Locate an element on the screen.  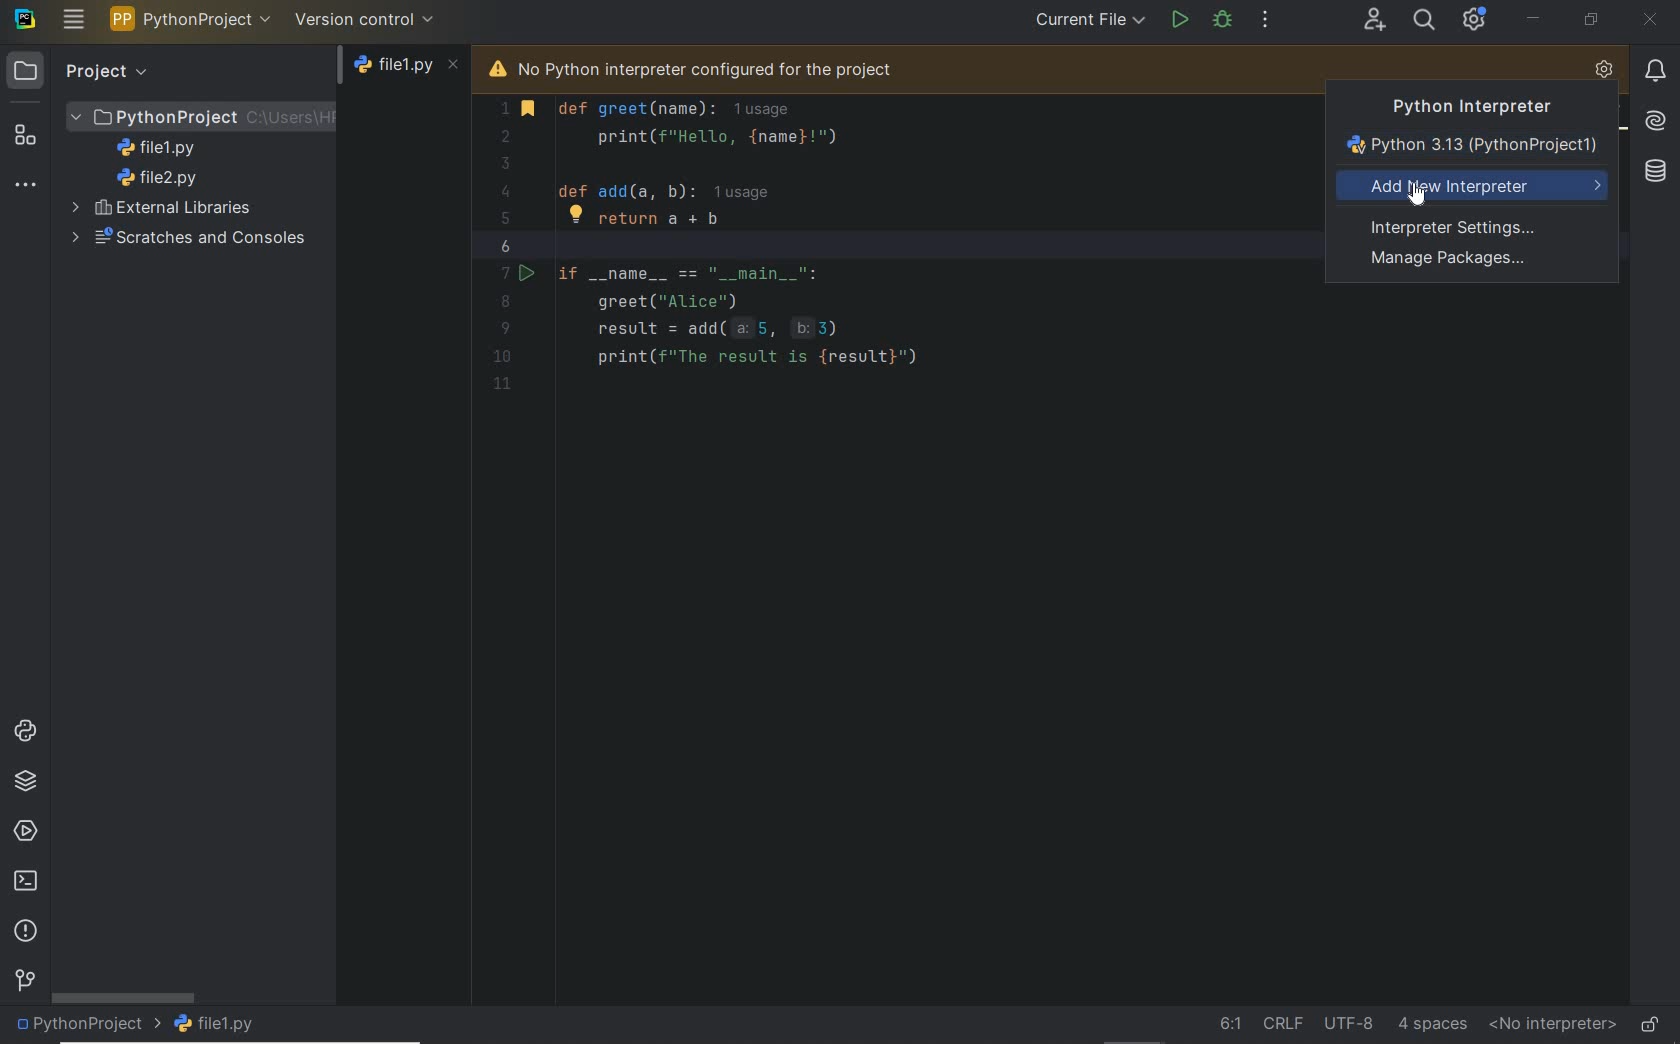
more actions is located at coordinates (1266, 21).